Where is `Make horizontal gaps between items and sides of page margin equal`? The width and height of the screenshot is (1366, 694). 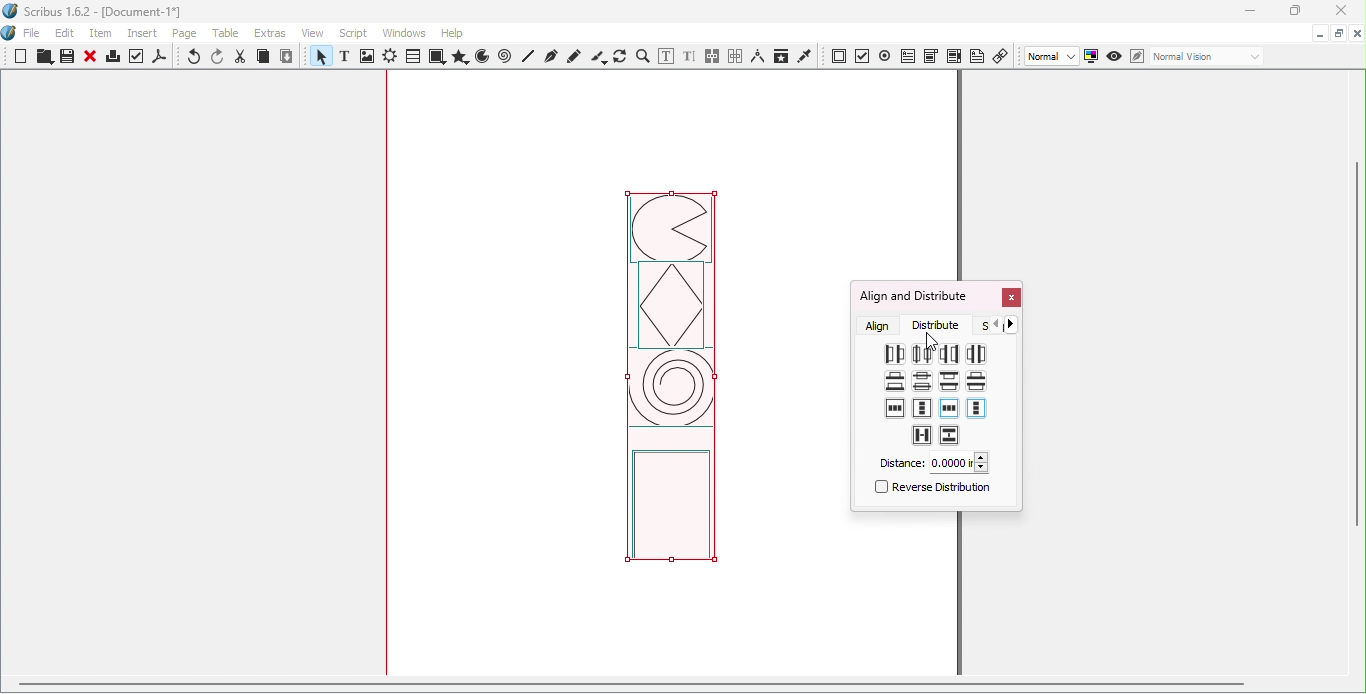 Make horizontal gaps between items and sides of page margin equal is located at coordinates (949, 410).